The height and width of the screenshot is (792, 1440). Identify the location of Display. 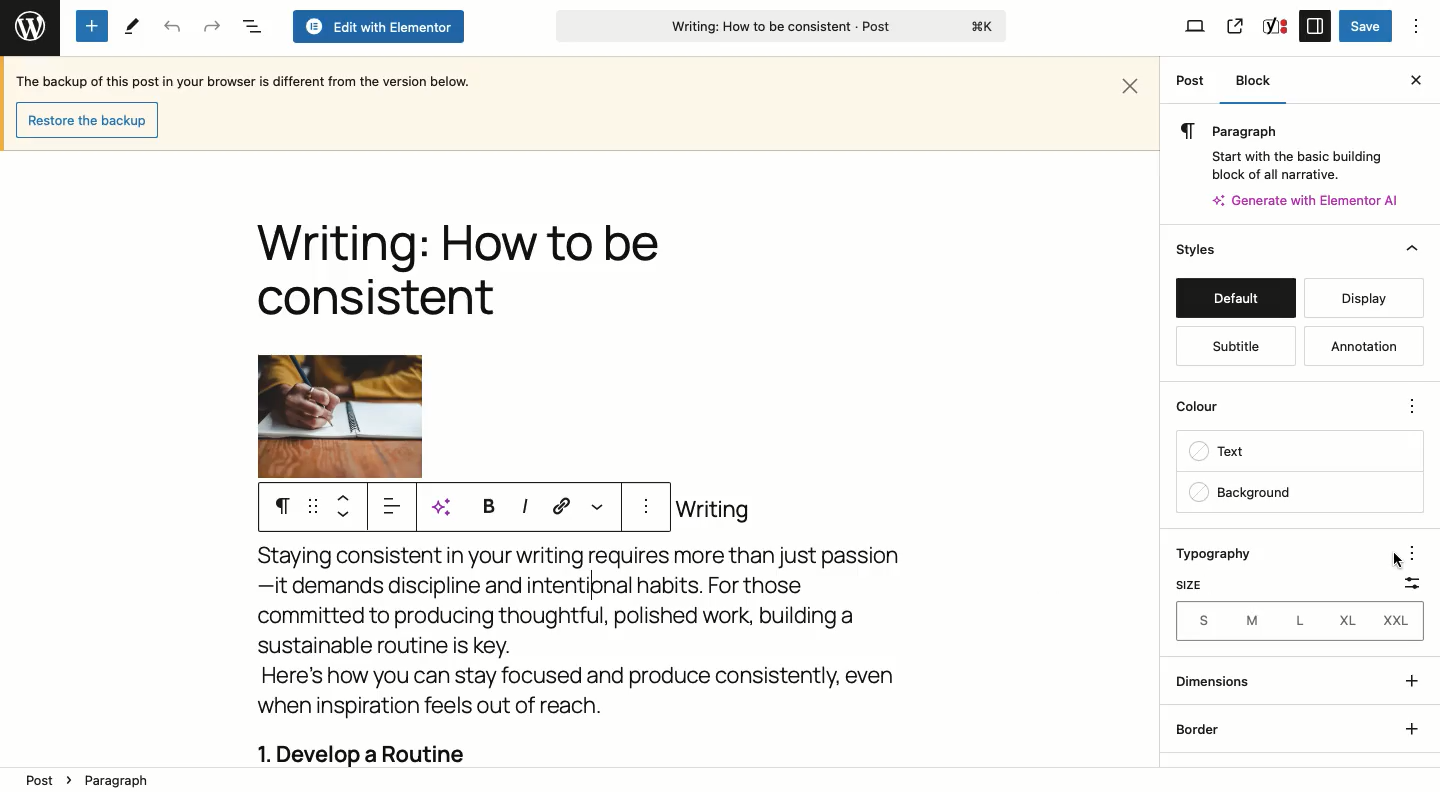
(1365, 298).